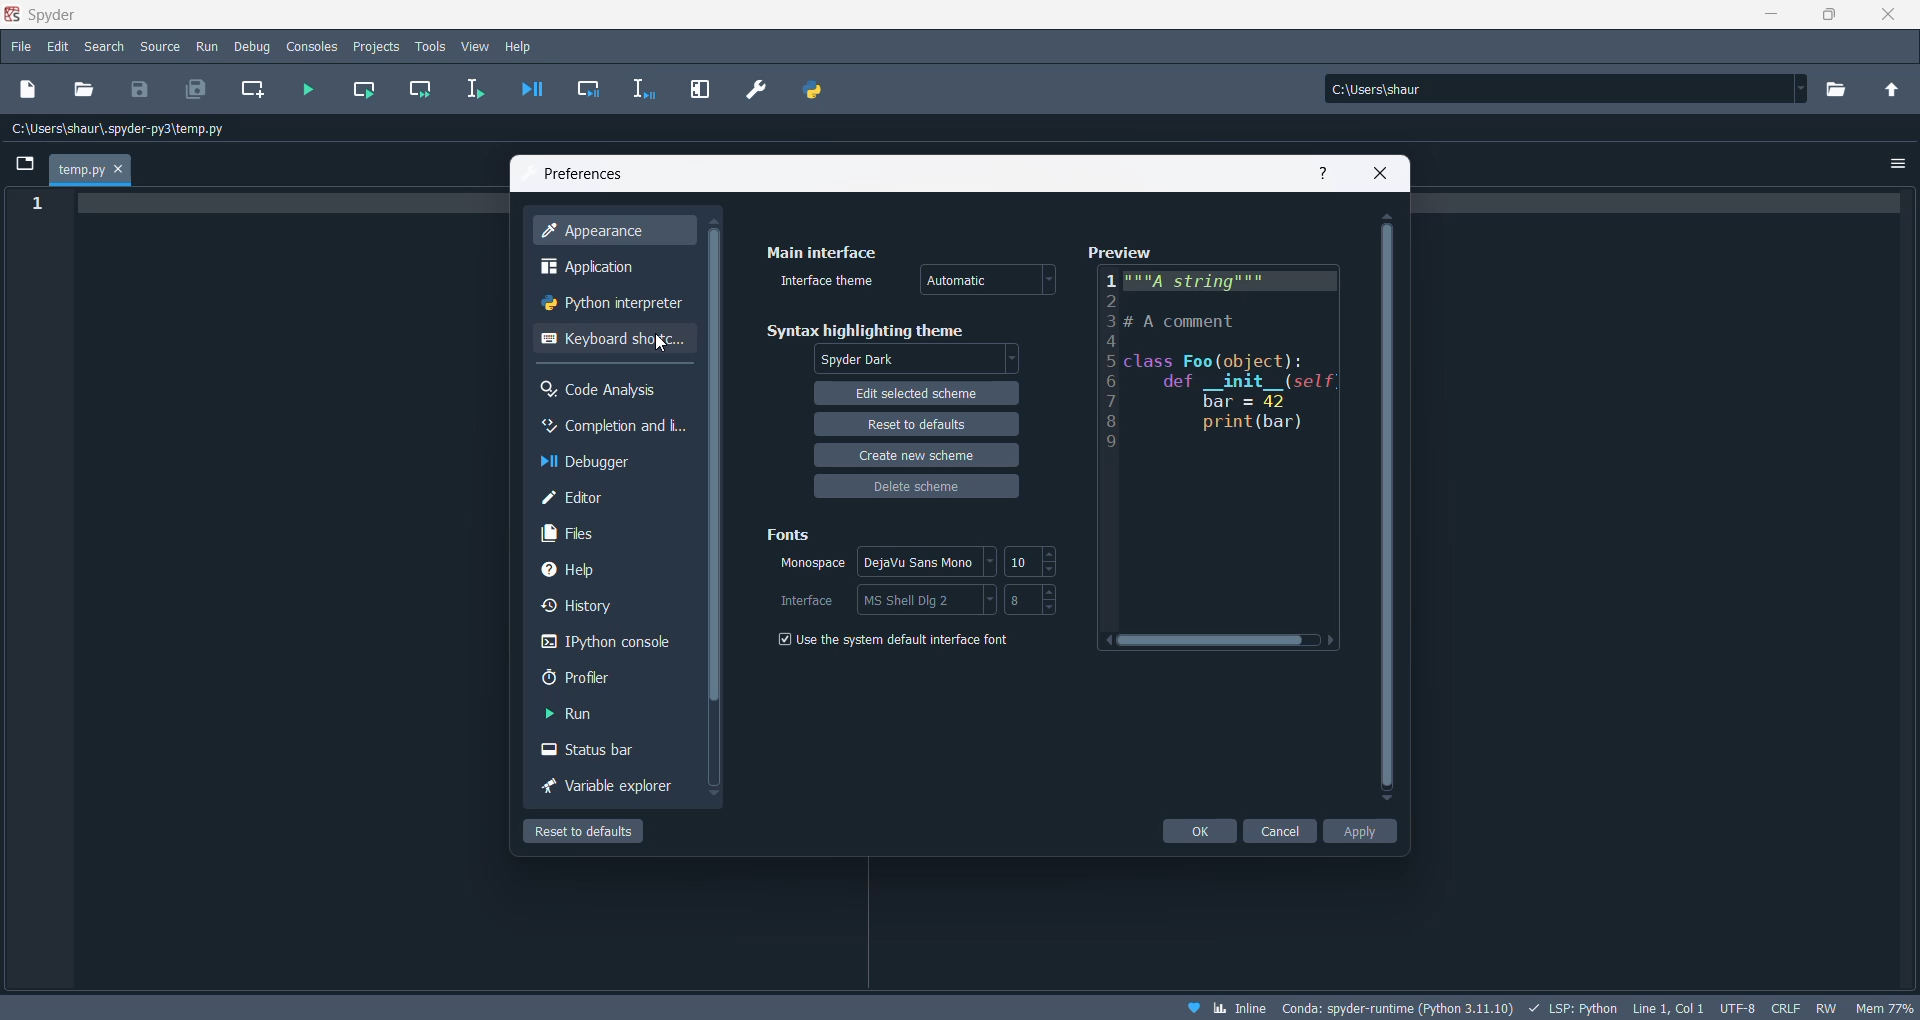  What do you see at coordinates (1052, 570) in the screenshot?
I see `decrement` at bounding box center [1052, 570].